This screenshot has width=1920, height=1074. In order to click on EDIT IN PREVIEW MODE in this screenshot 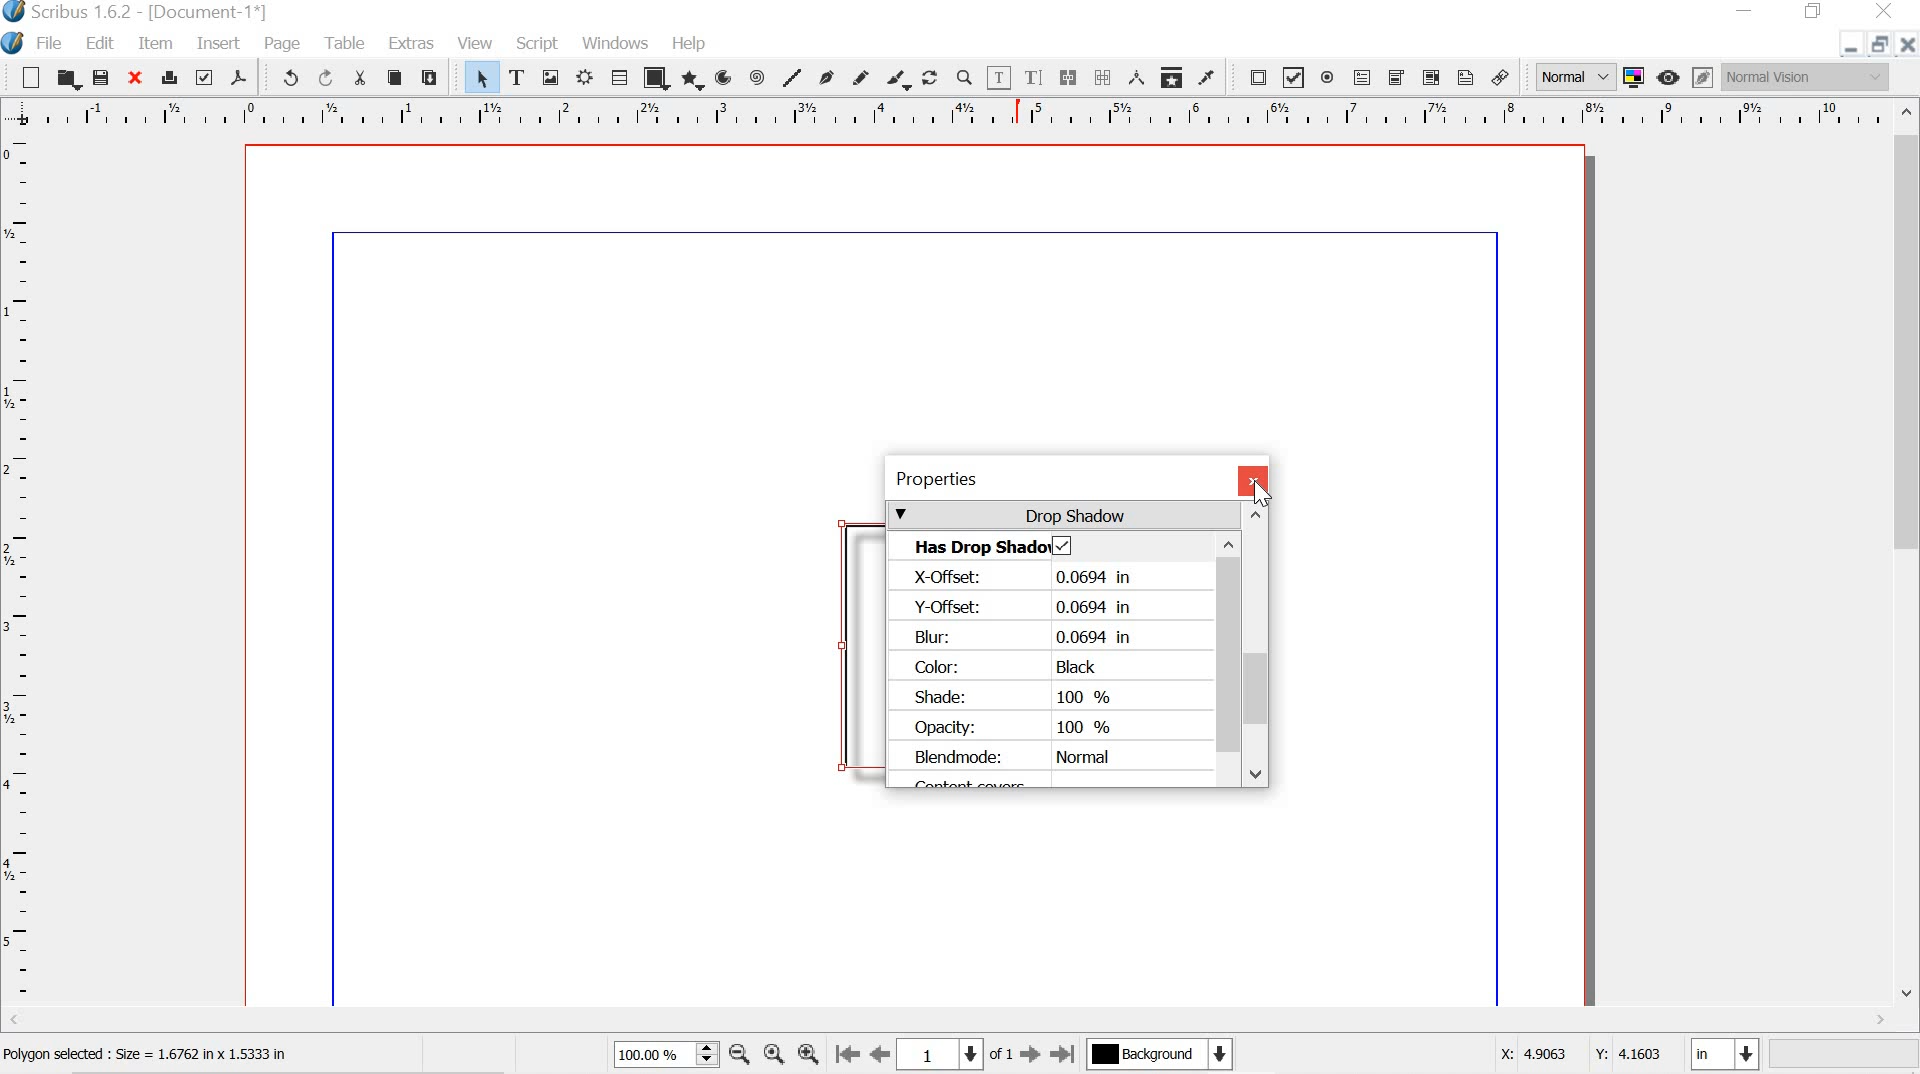, I will do `click(1702, 77)`.